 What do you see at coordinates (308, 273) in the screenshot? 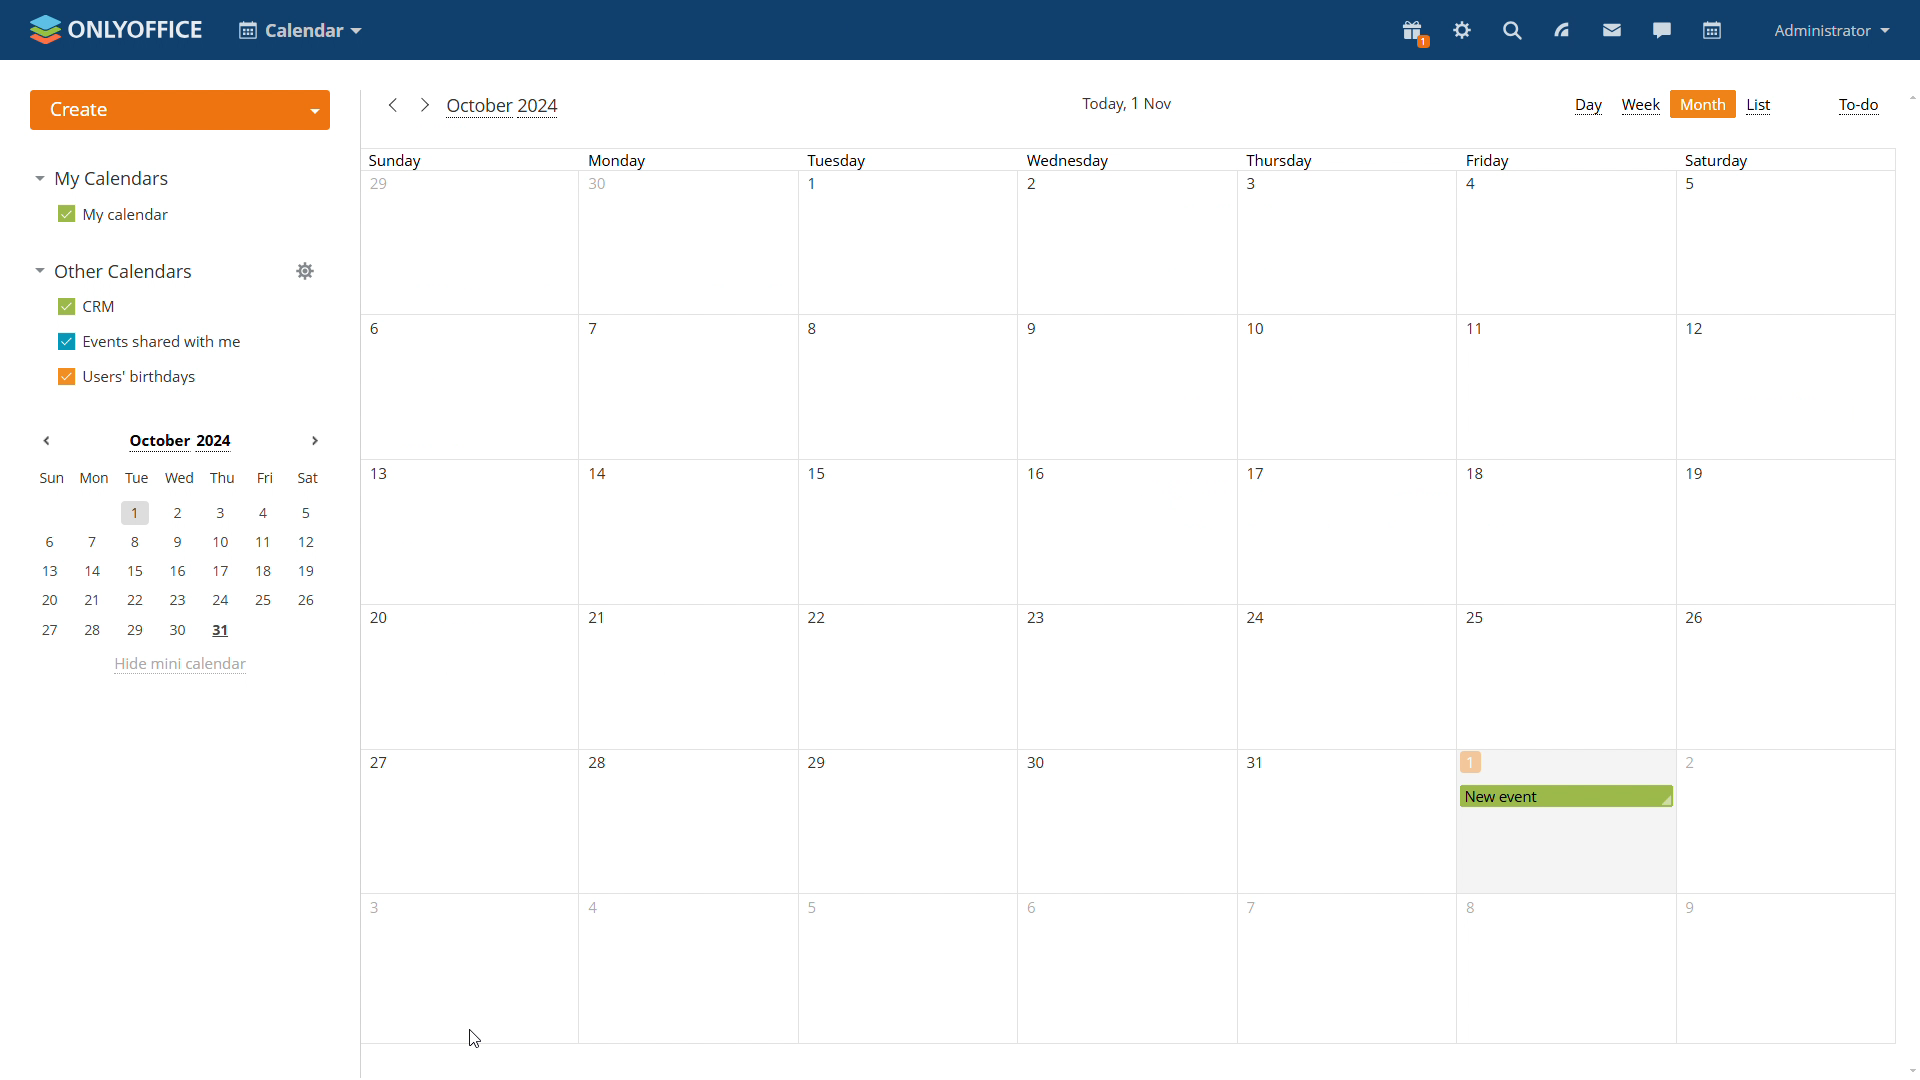
I see `manage` at bounding box center [308, 273].